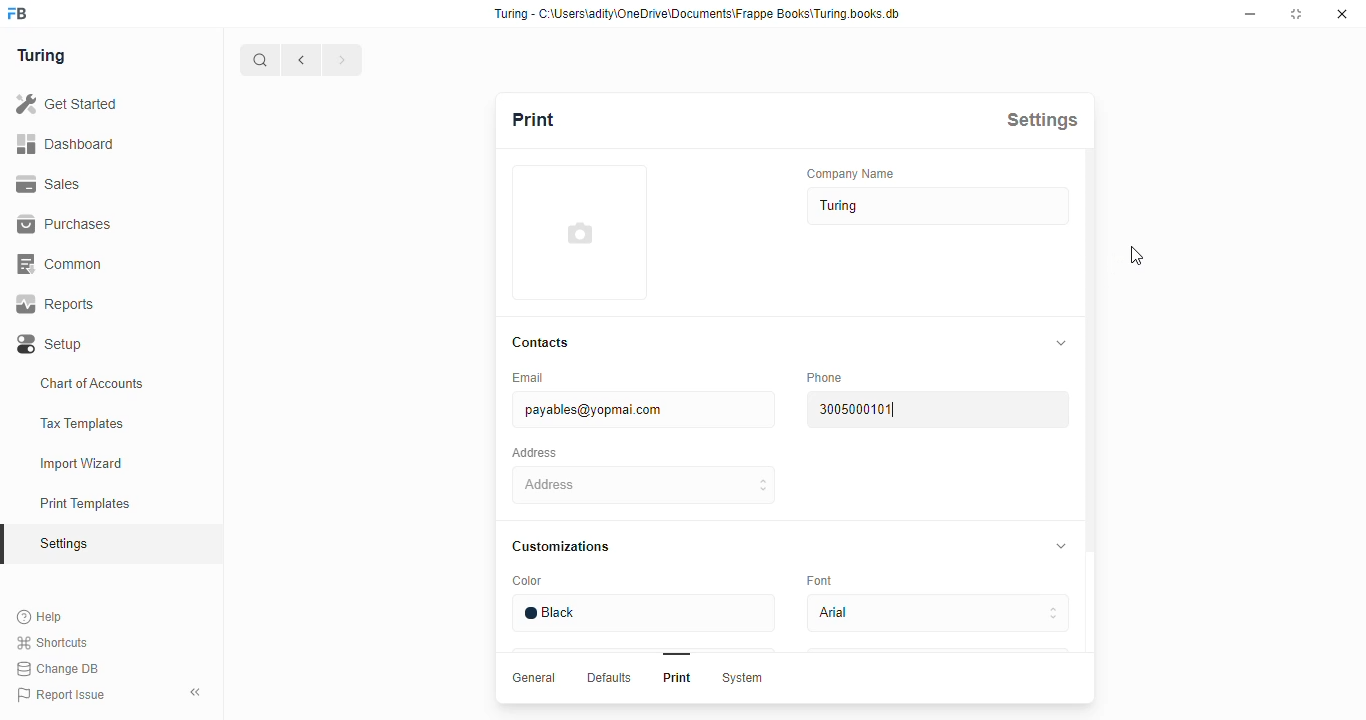 This screenshot has width=1366, height=720. I want to click on Sales, so click(98, 182).